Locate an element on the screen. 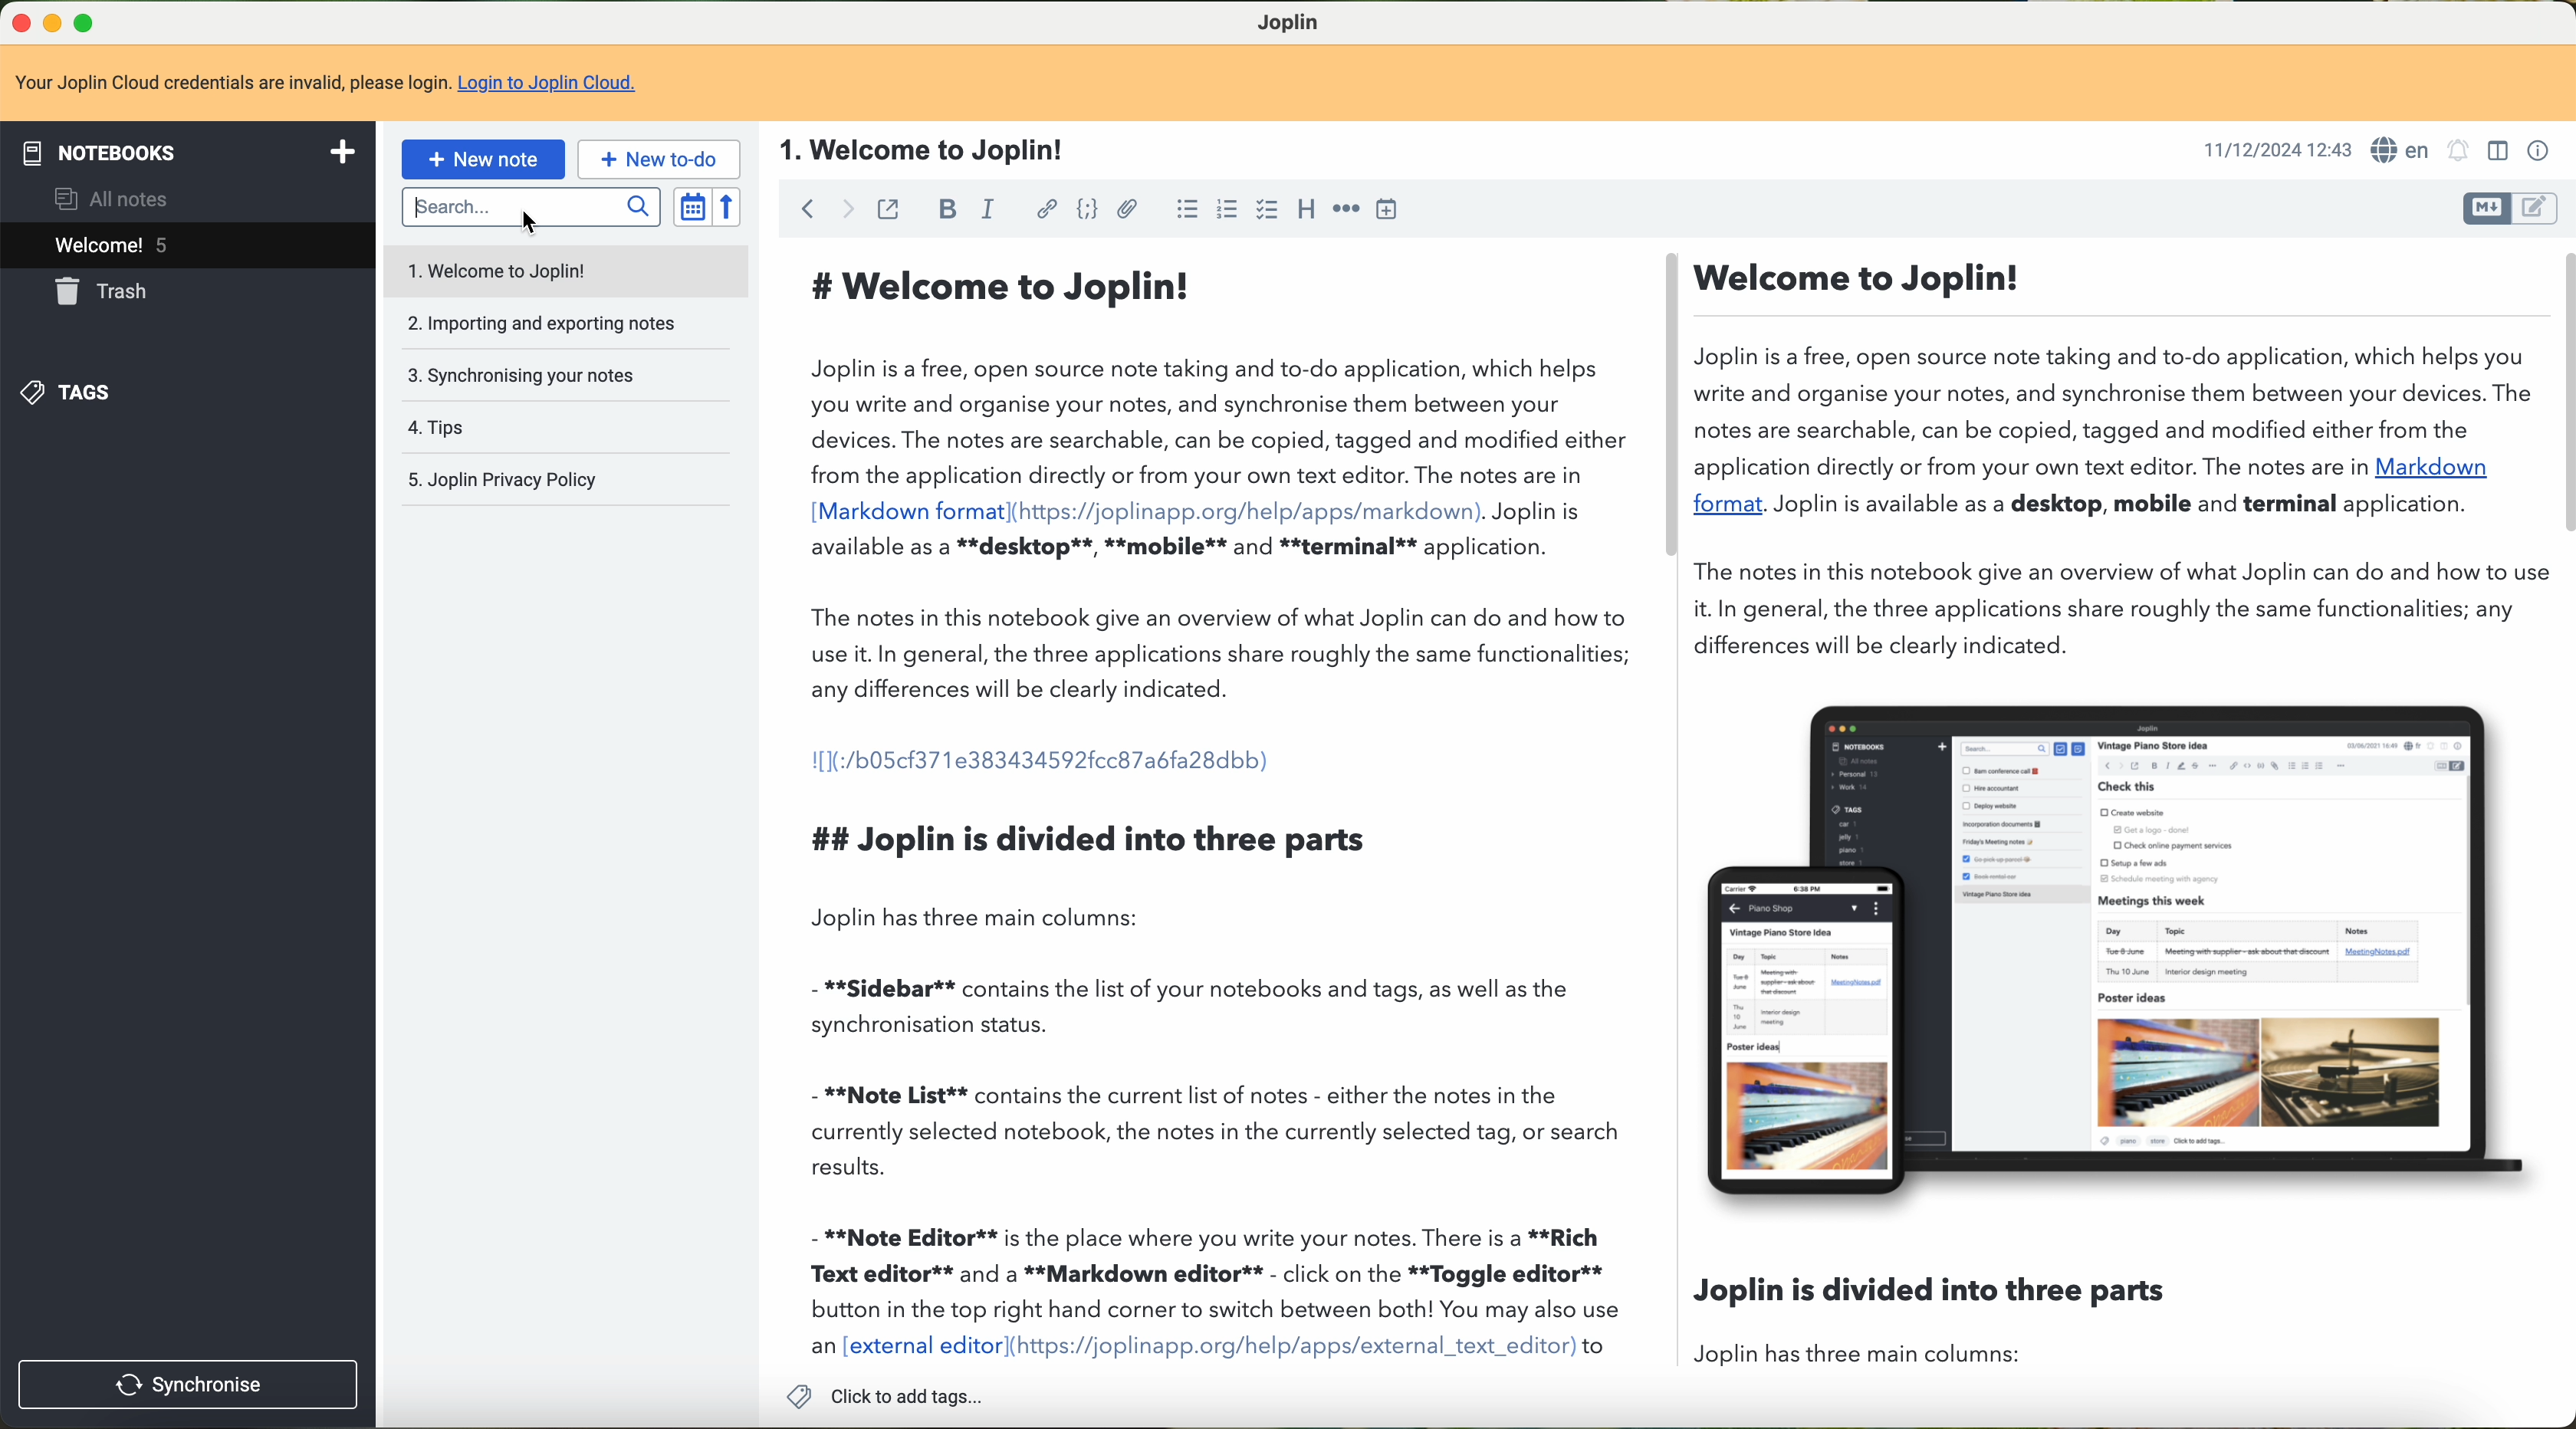 This screenshot has width=2576, height=1429. typing on the search bar is located at coordinates (528, 213).